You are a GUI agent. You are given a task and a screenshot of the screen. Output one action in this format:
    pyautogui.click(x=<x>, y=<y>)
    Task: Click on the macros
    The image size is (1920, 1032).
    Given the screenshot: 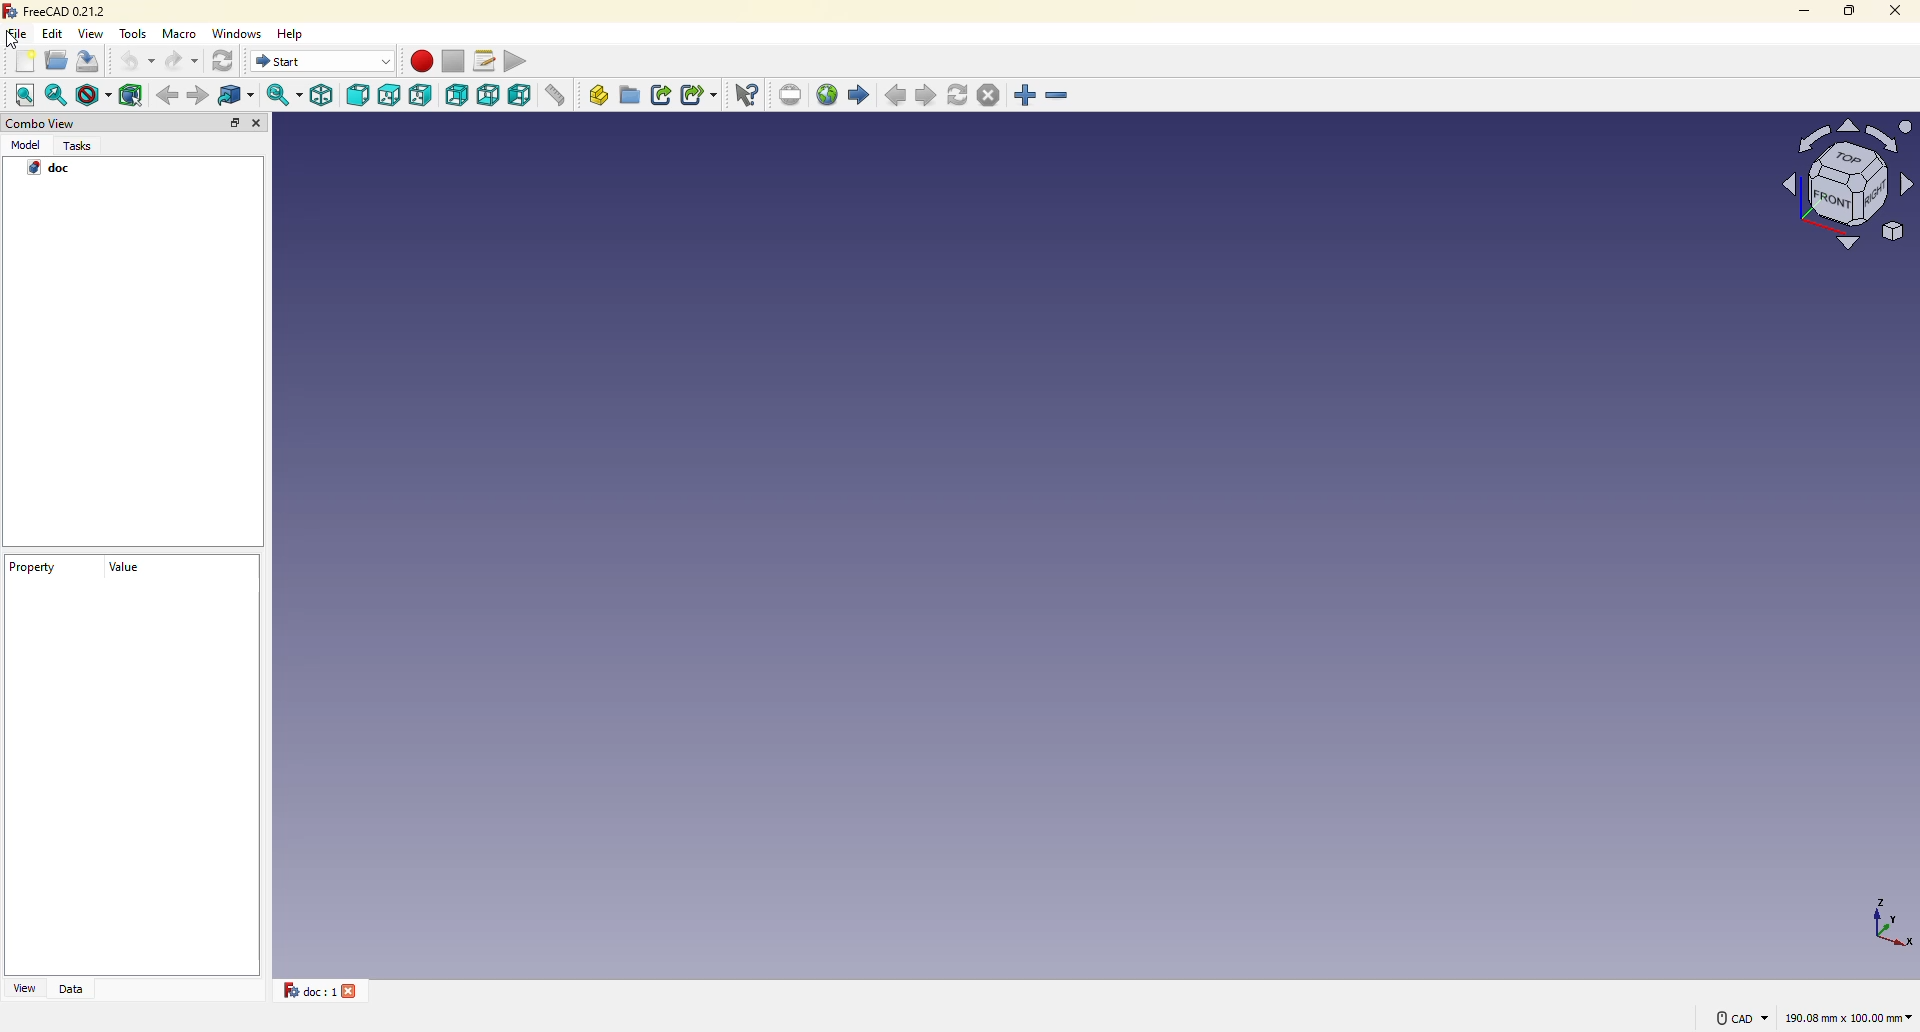 What is the action you would take?
    pyautogui.click(x=486, y=59)
    